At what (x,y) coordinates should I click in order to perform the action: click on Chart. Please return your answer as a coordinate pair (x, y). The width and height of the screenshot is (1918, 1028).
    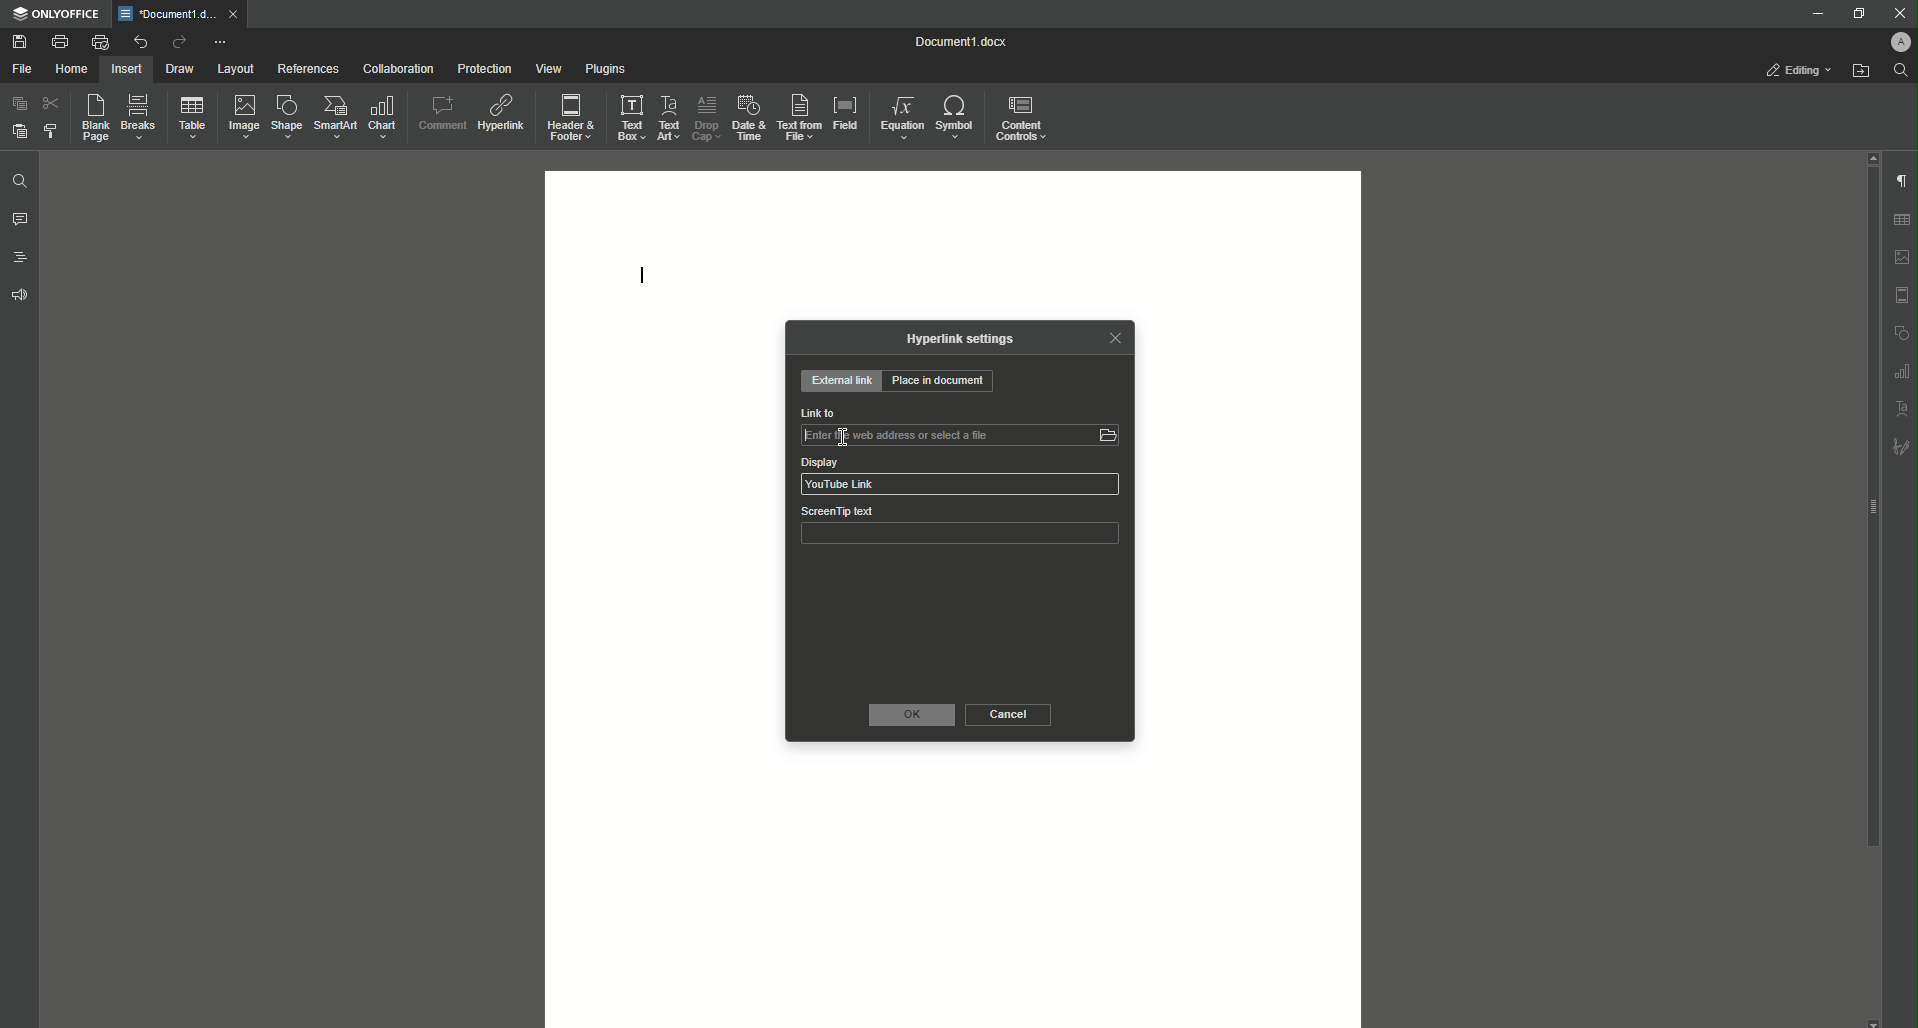
    Looking at the image, I should click on (381, 118).